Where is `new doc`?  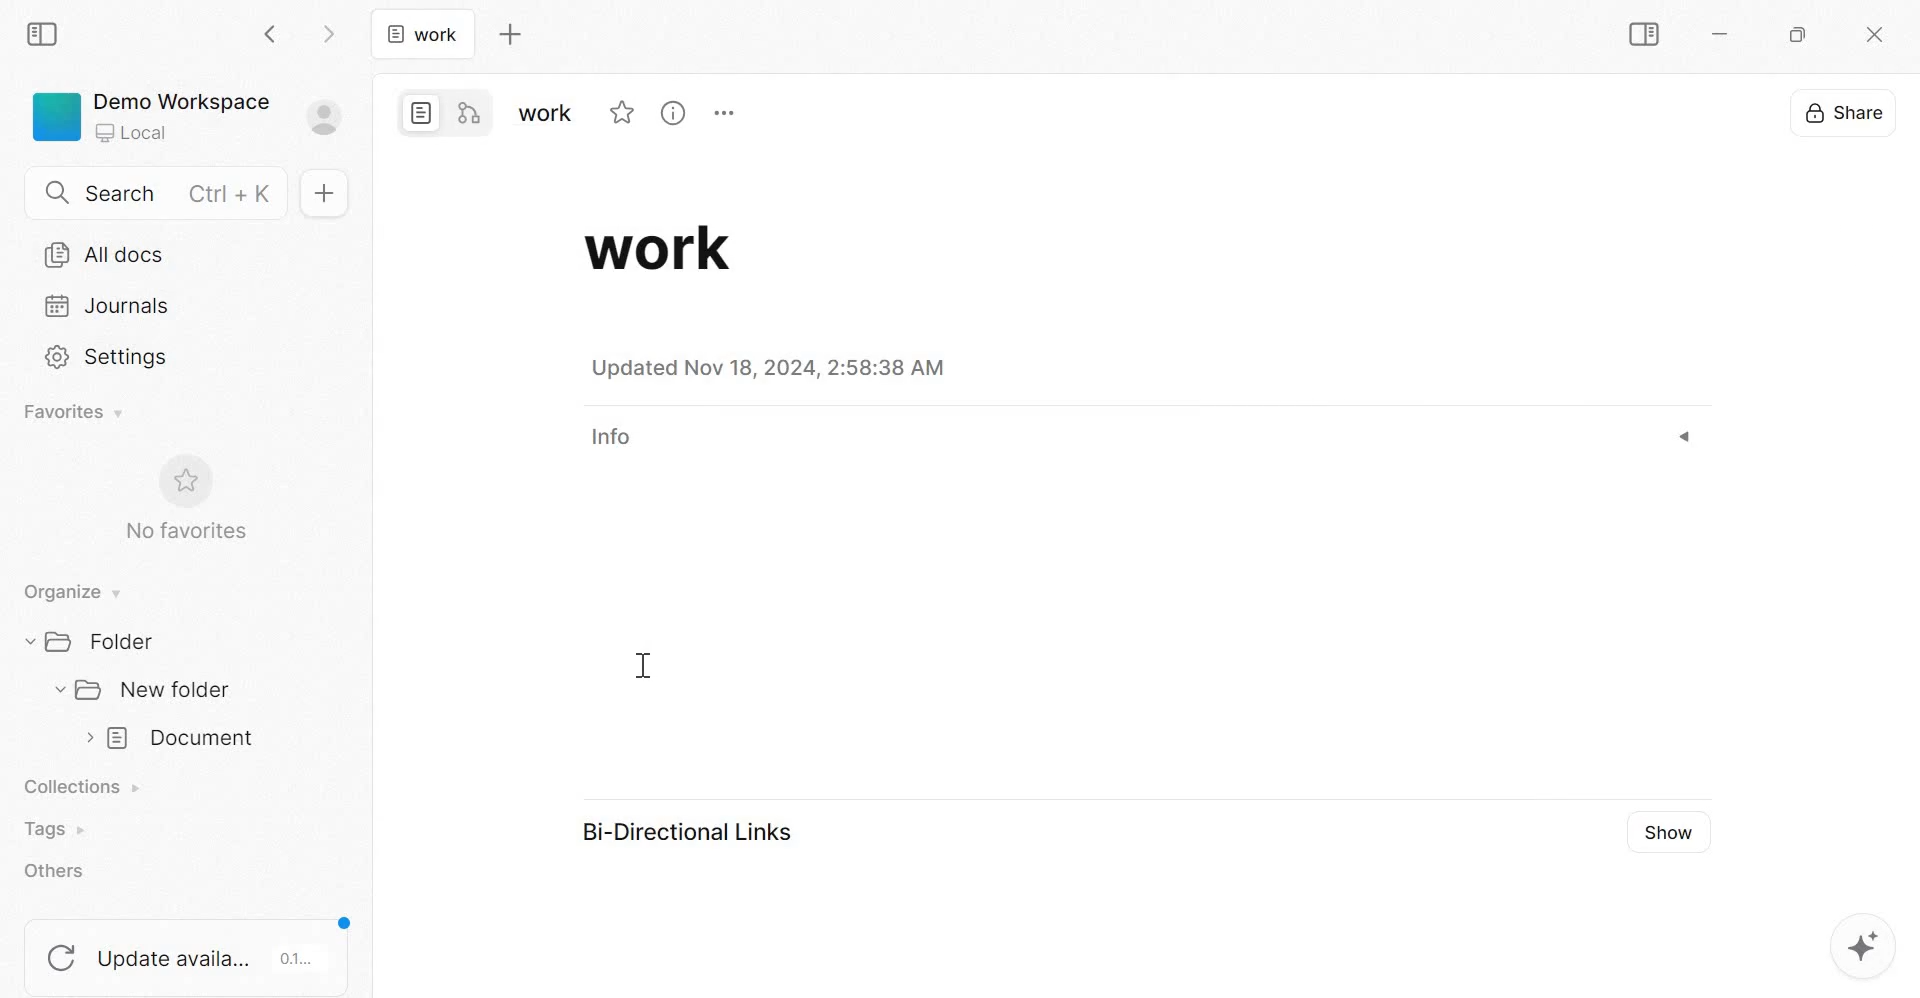 new doc is located at coordinates (322, 192).